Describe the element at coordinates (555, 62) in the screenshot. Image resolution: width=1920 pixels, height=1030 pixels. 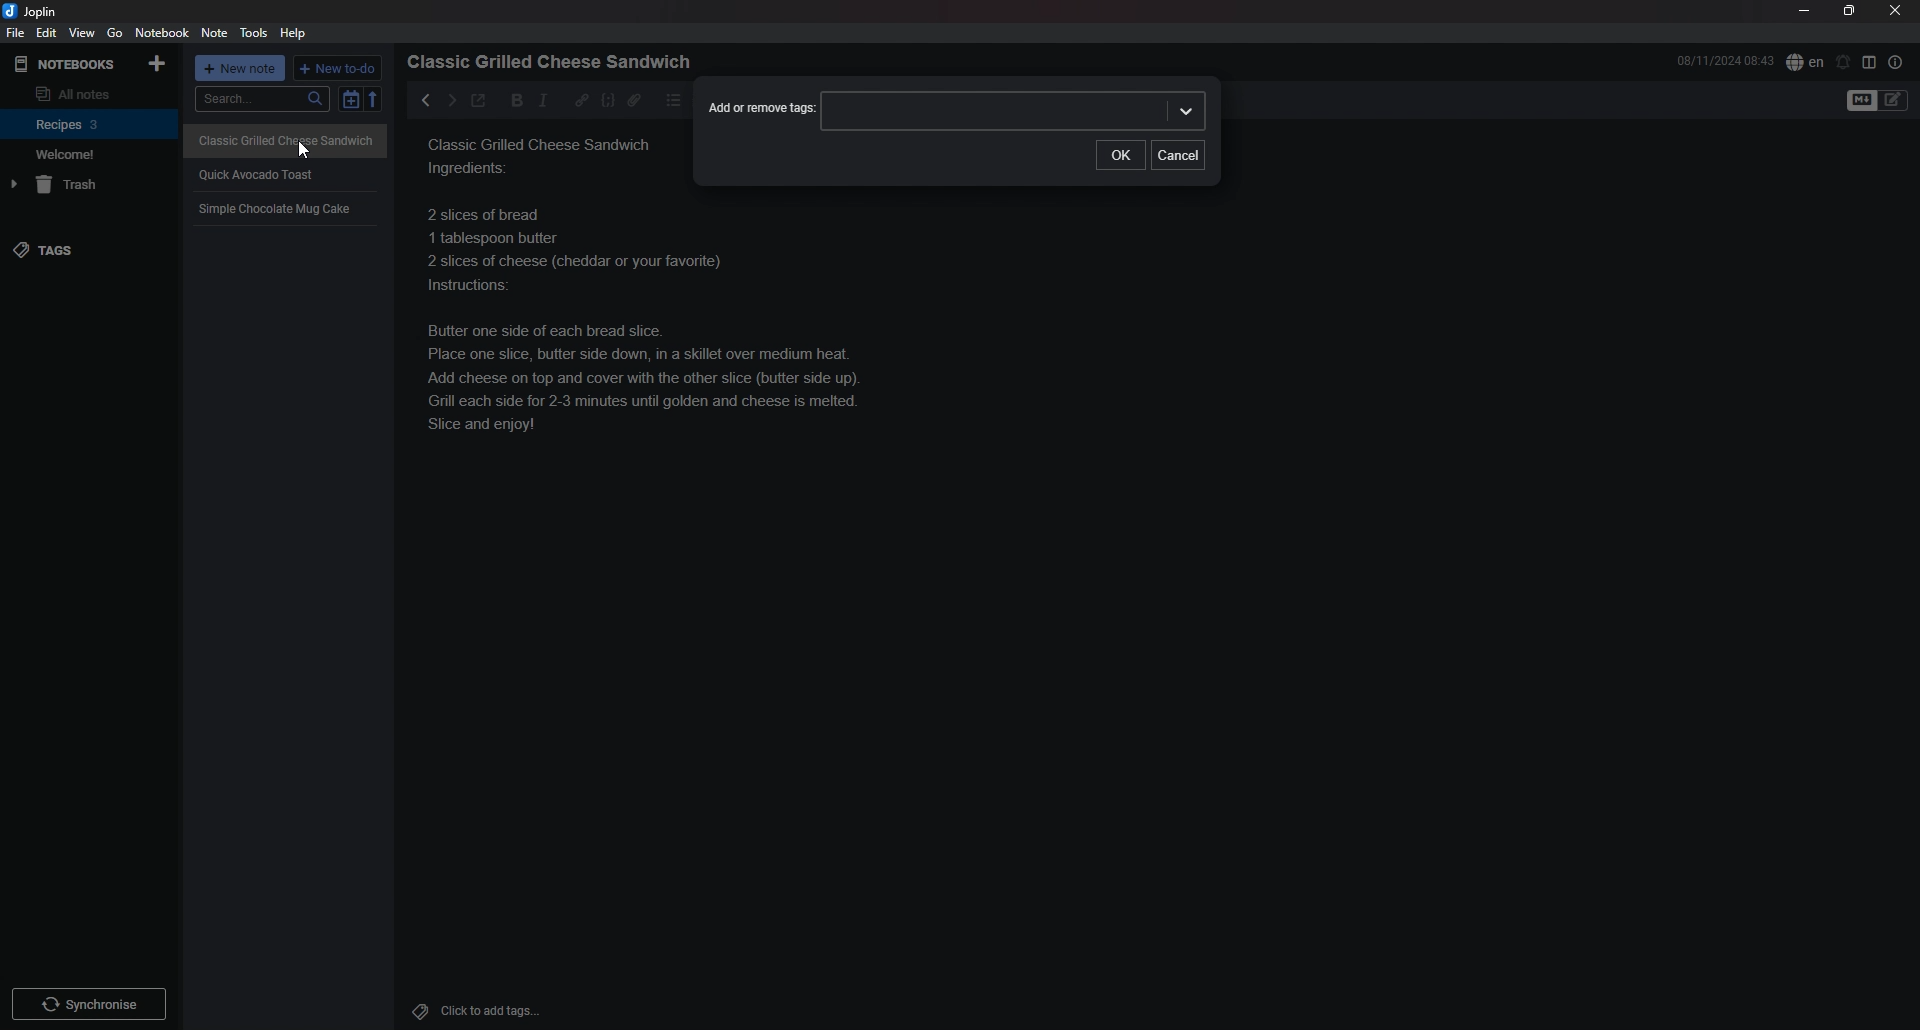
I see `heading` at that location.